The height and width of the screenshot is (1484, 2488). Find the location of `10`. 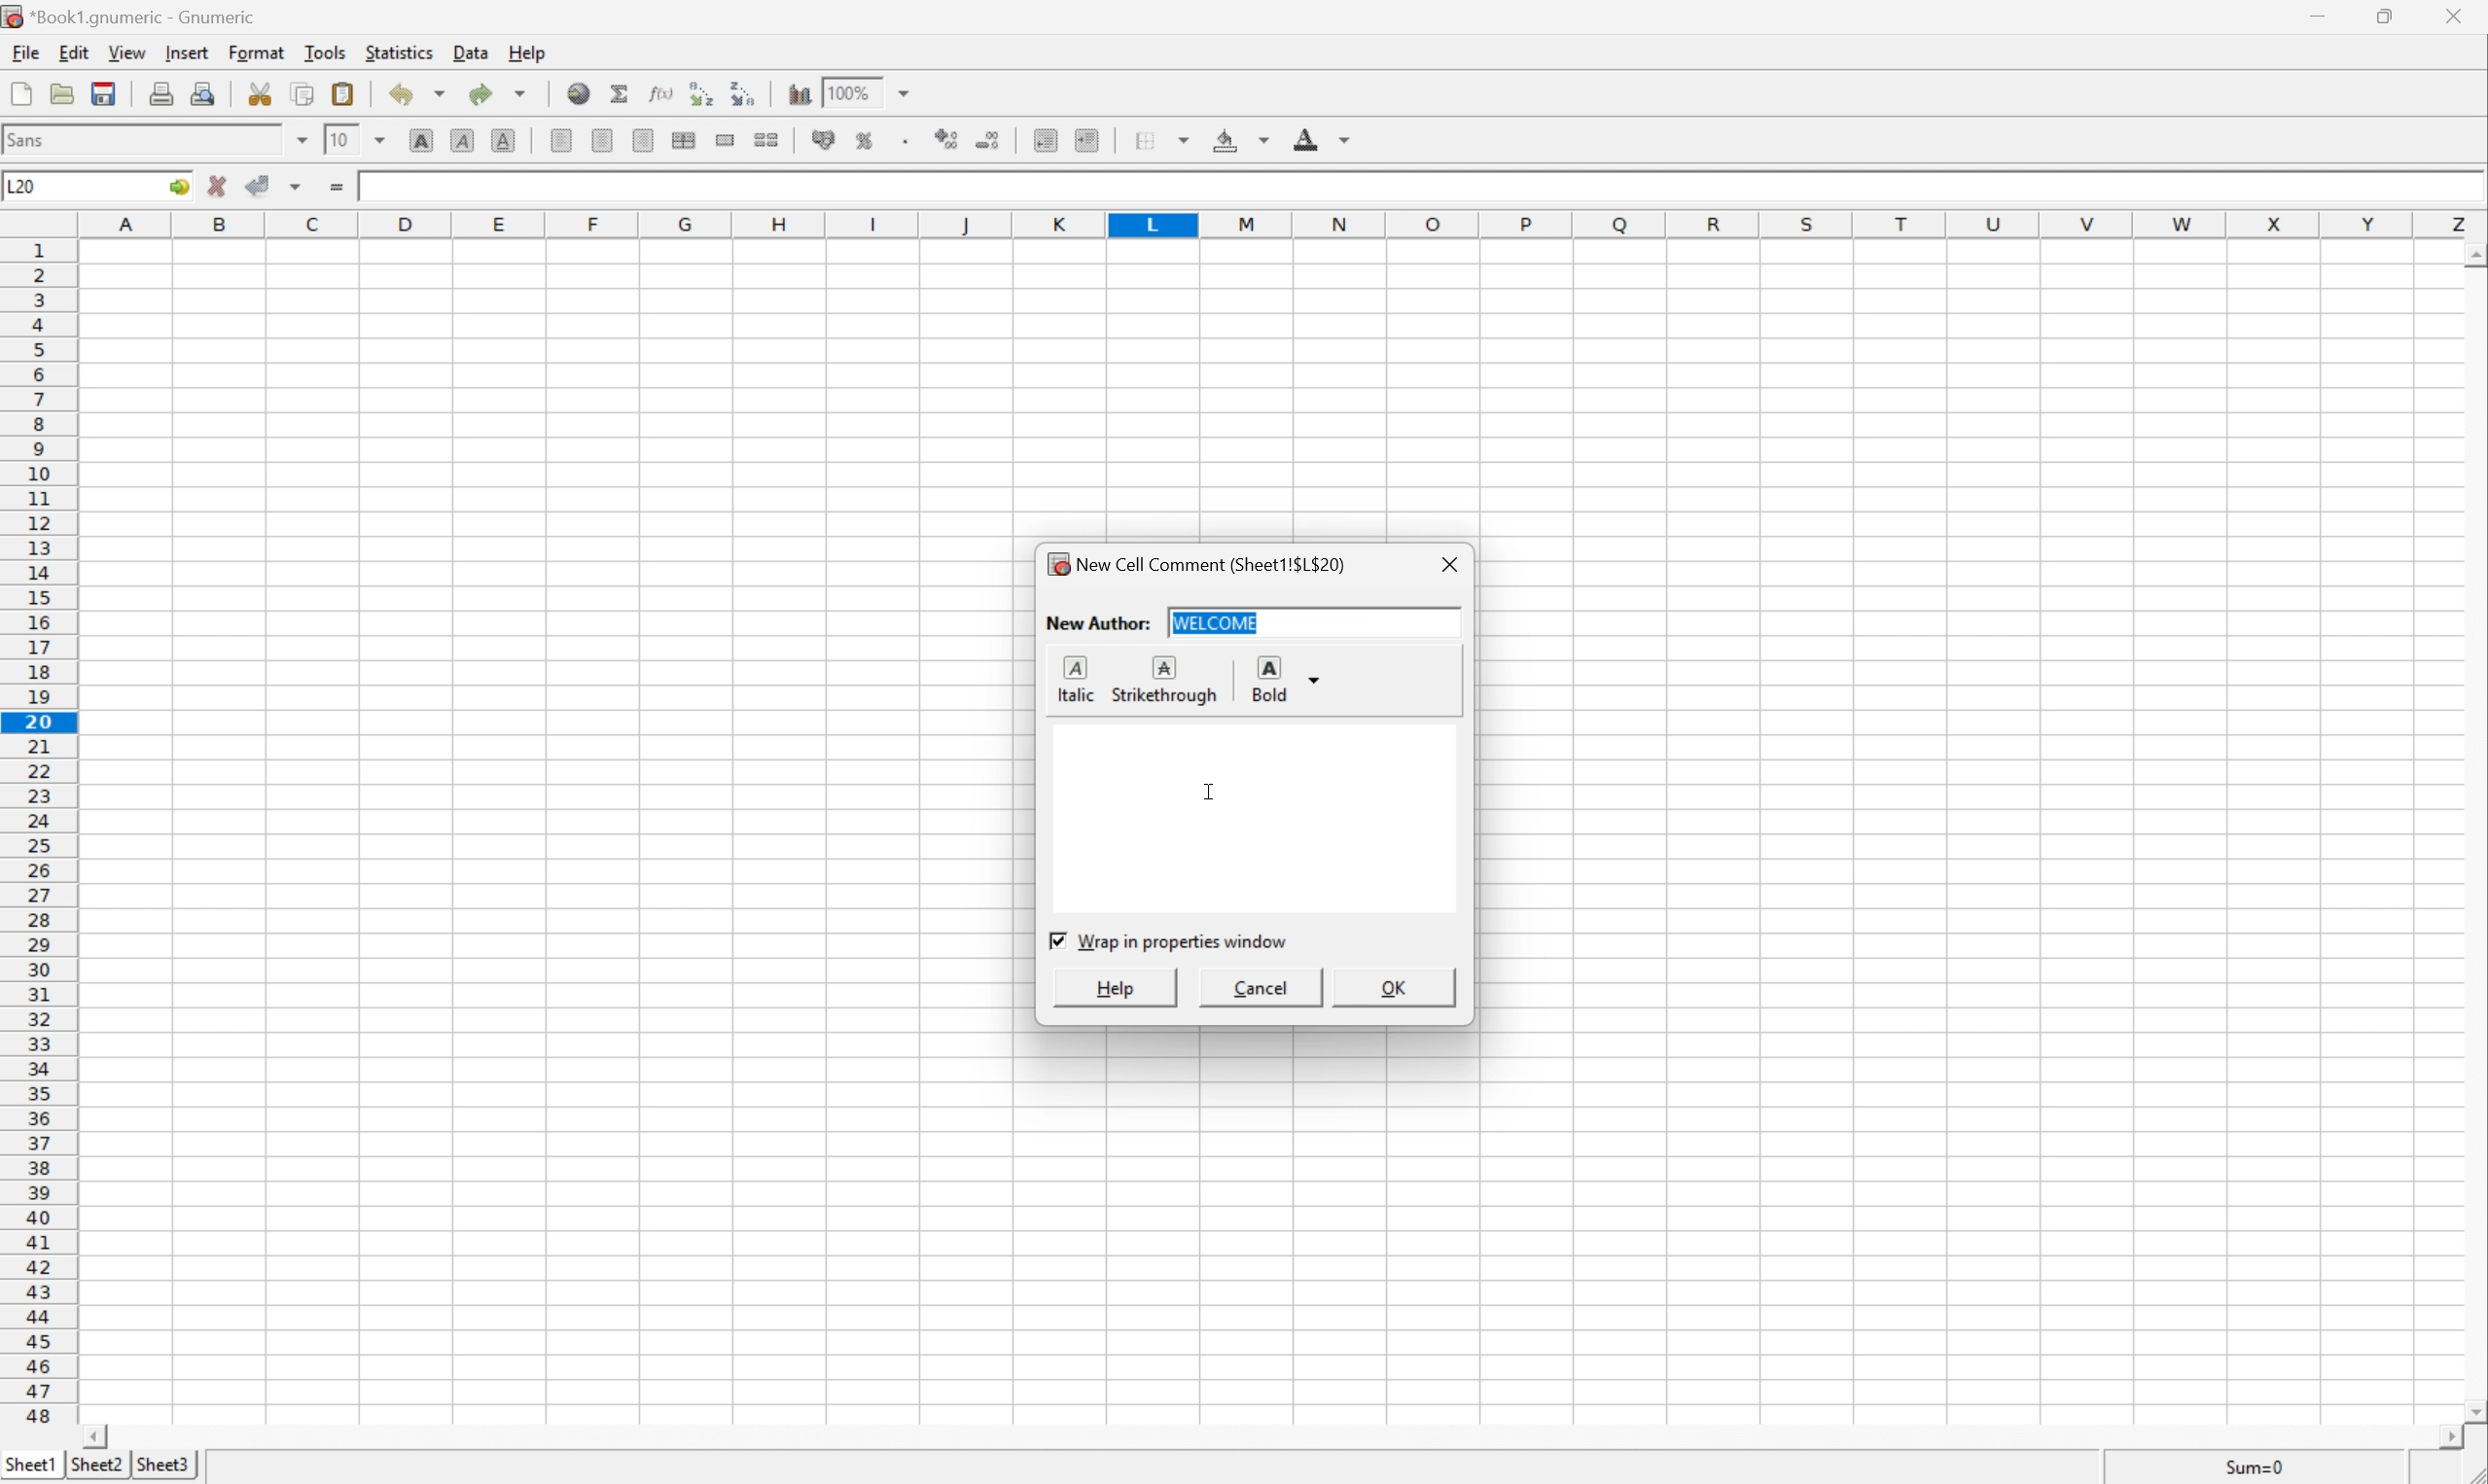

10 is located at coordinates (342, 142).